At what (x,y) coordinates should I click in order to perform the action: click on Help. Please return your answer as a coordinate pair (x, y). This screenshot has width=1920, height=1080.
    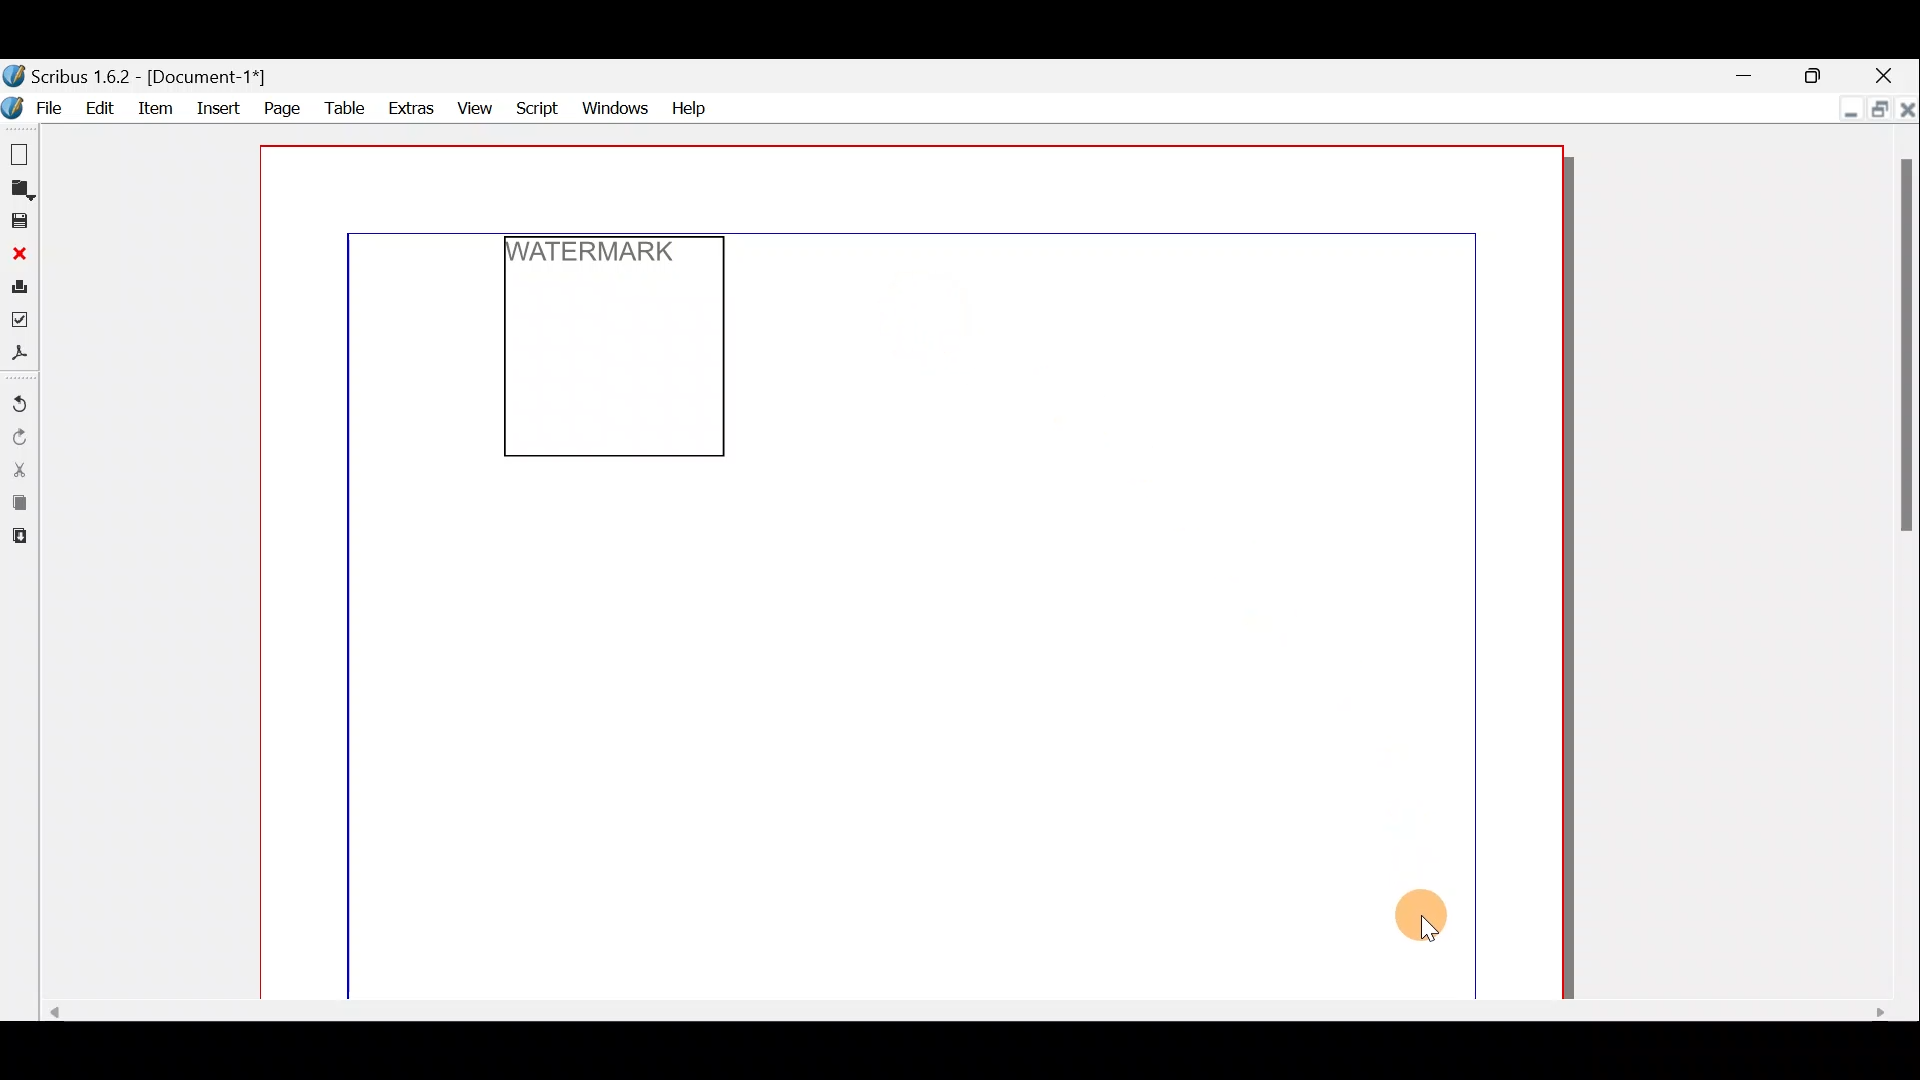
    Looking at the image, I should click on (688, 105).